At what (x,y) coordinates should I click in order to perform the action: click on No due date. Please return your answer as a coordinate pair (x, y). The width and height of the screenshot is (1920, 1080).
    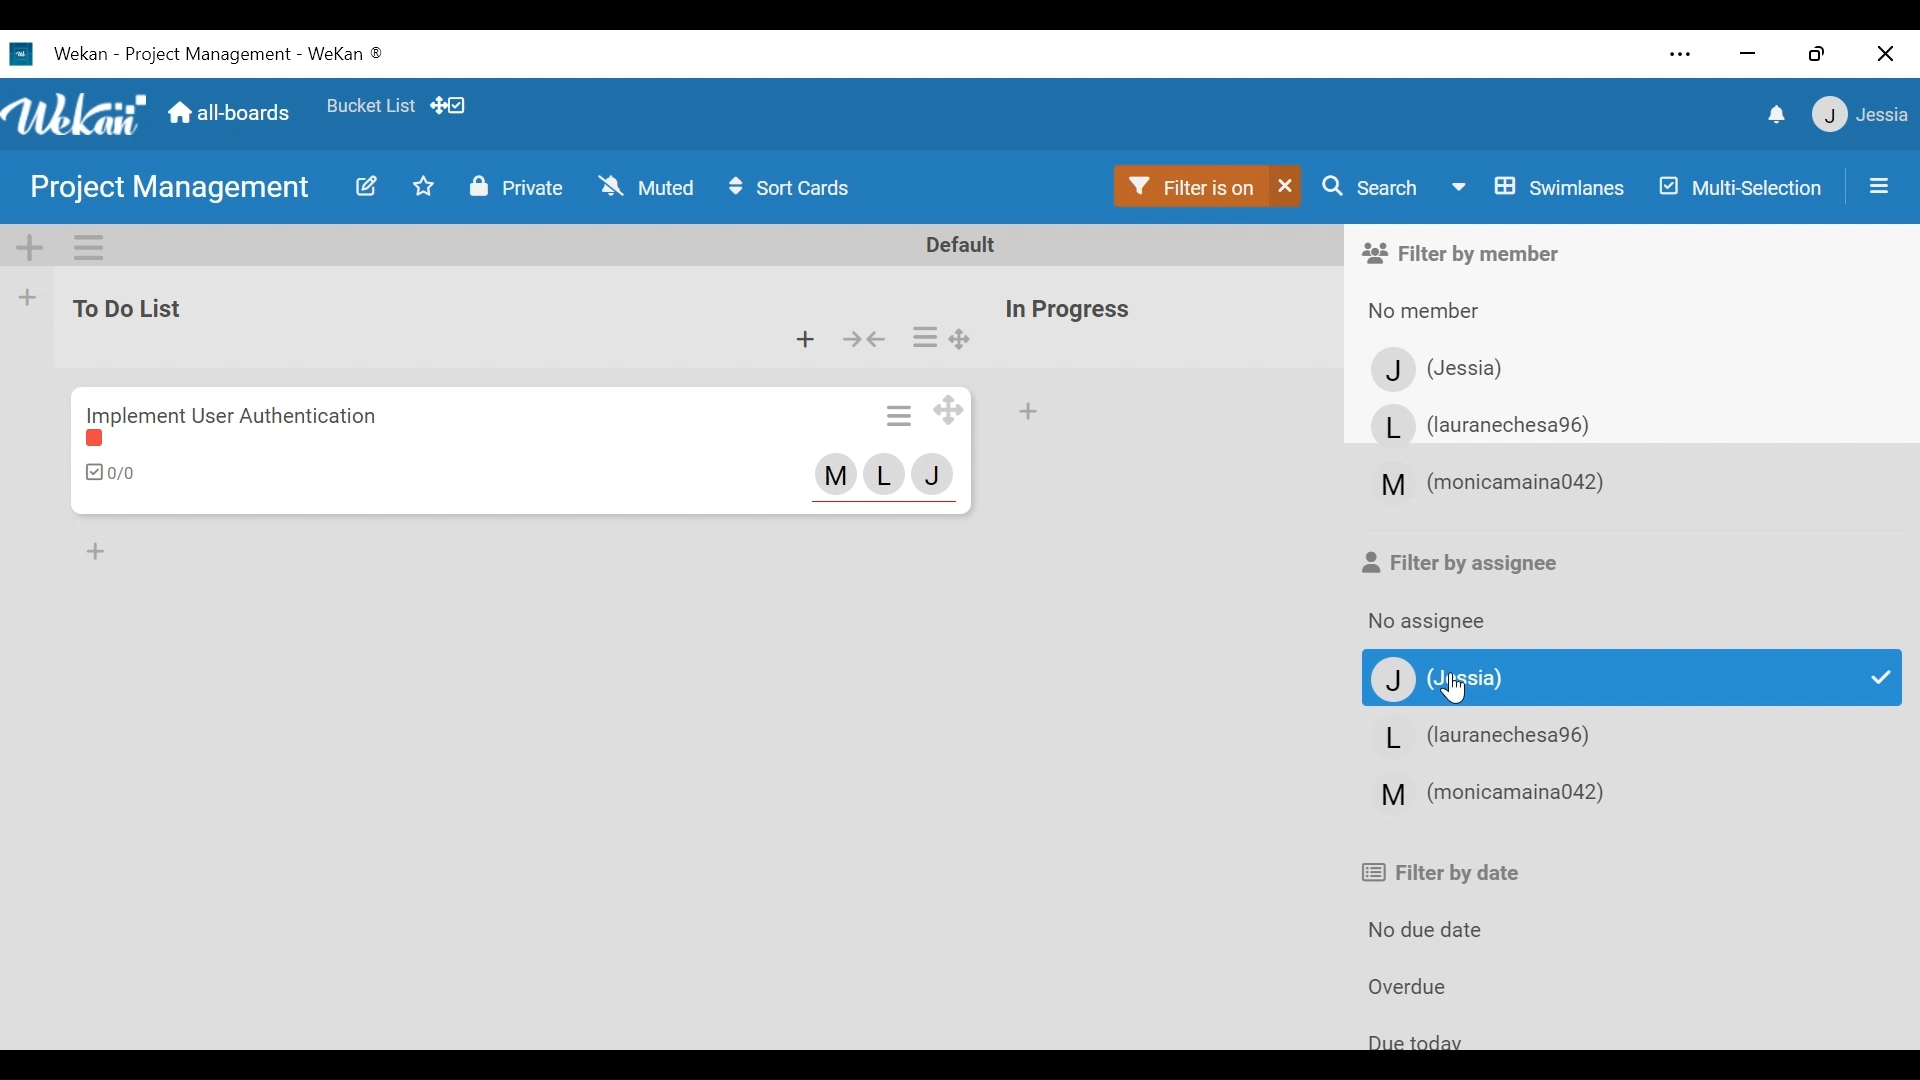
    Looking at the image, I should click on (1444, 926).